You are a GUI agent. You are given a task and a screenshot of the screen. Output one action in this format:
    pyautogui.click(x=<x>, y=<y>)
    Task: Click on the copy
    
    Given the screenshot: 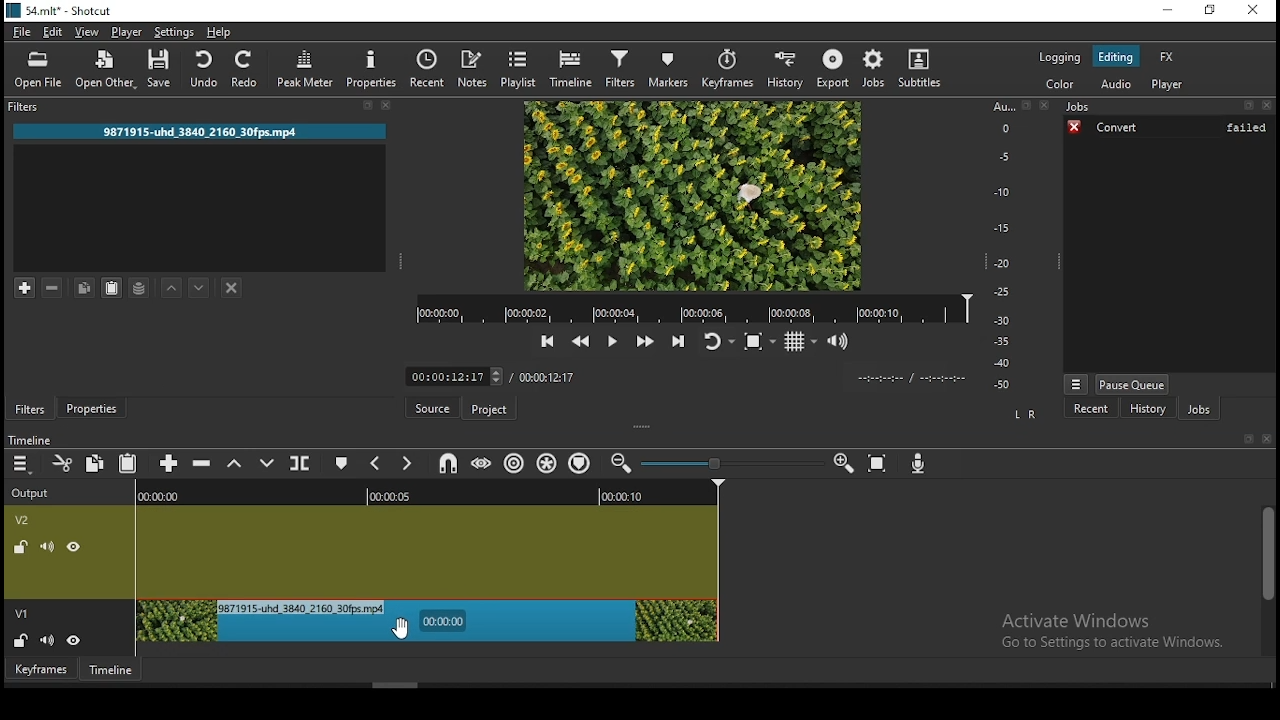 What is the action you would take?
    pyautogui.click(x=80, y=287)
    